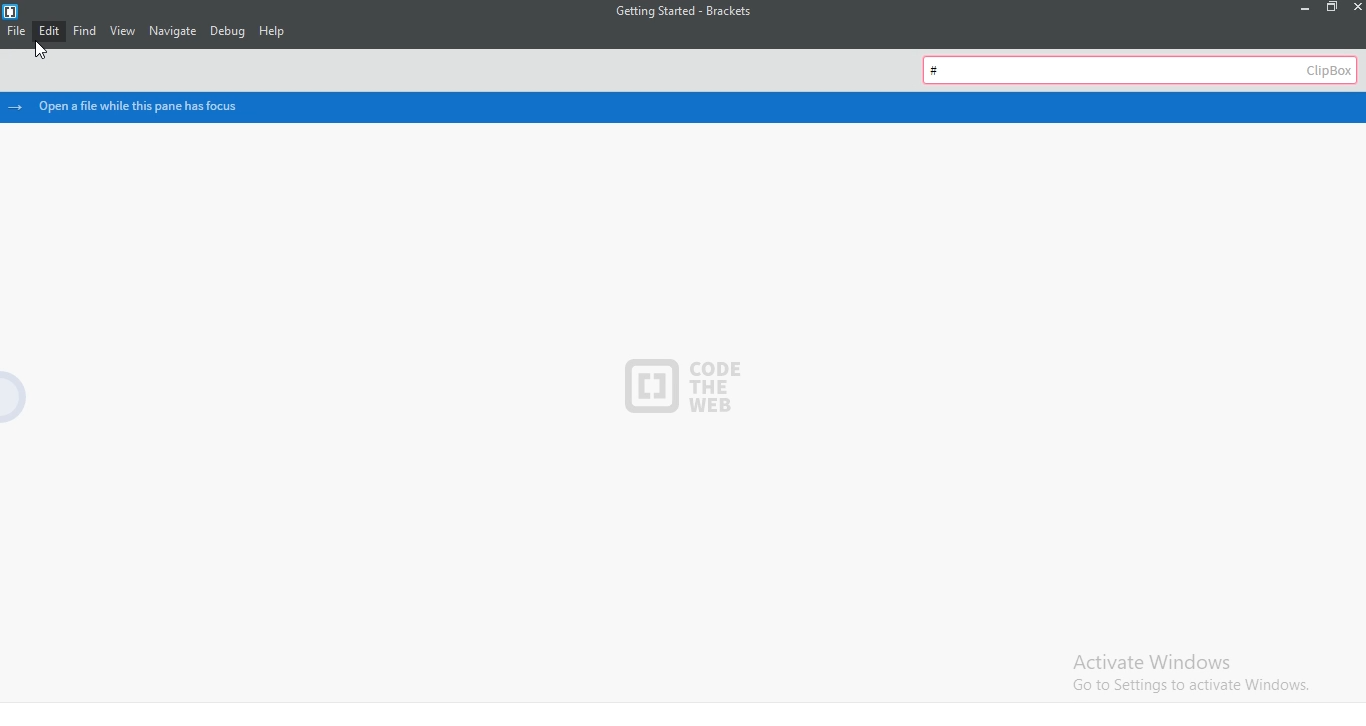 Image resolution: width=1366 pixels, height=726 pixels. What do you see at coordinates (281, 30) in the screenshot?
I see `Help` at bounding box center [281, 30].